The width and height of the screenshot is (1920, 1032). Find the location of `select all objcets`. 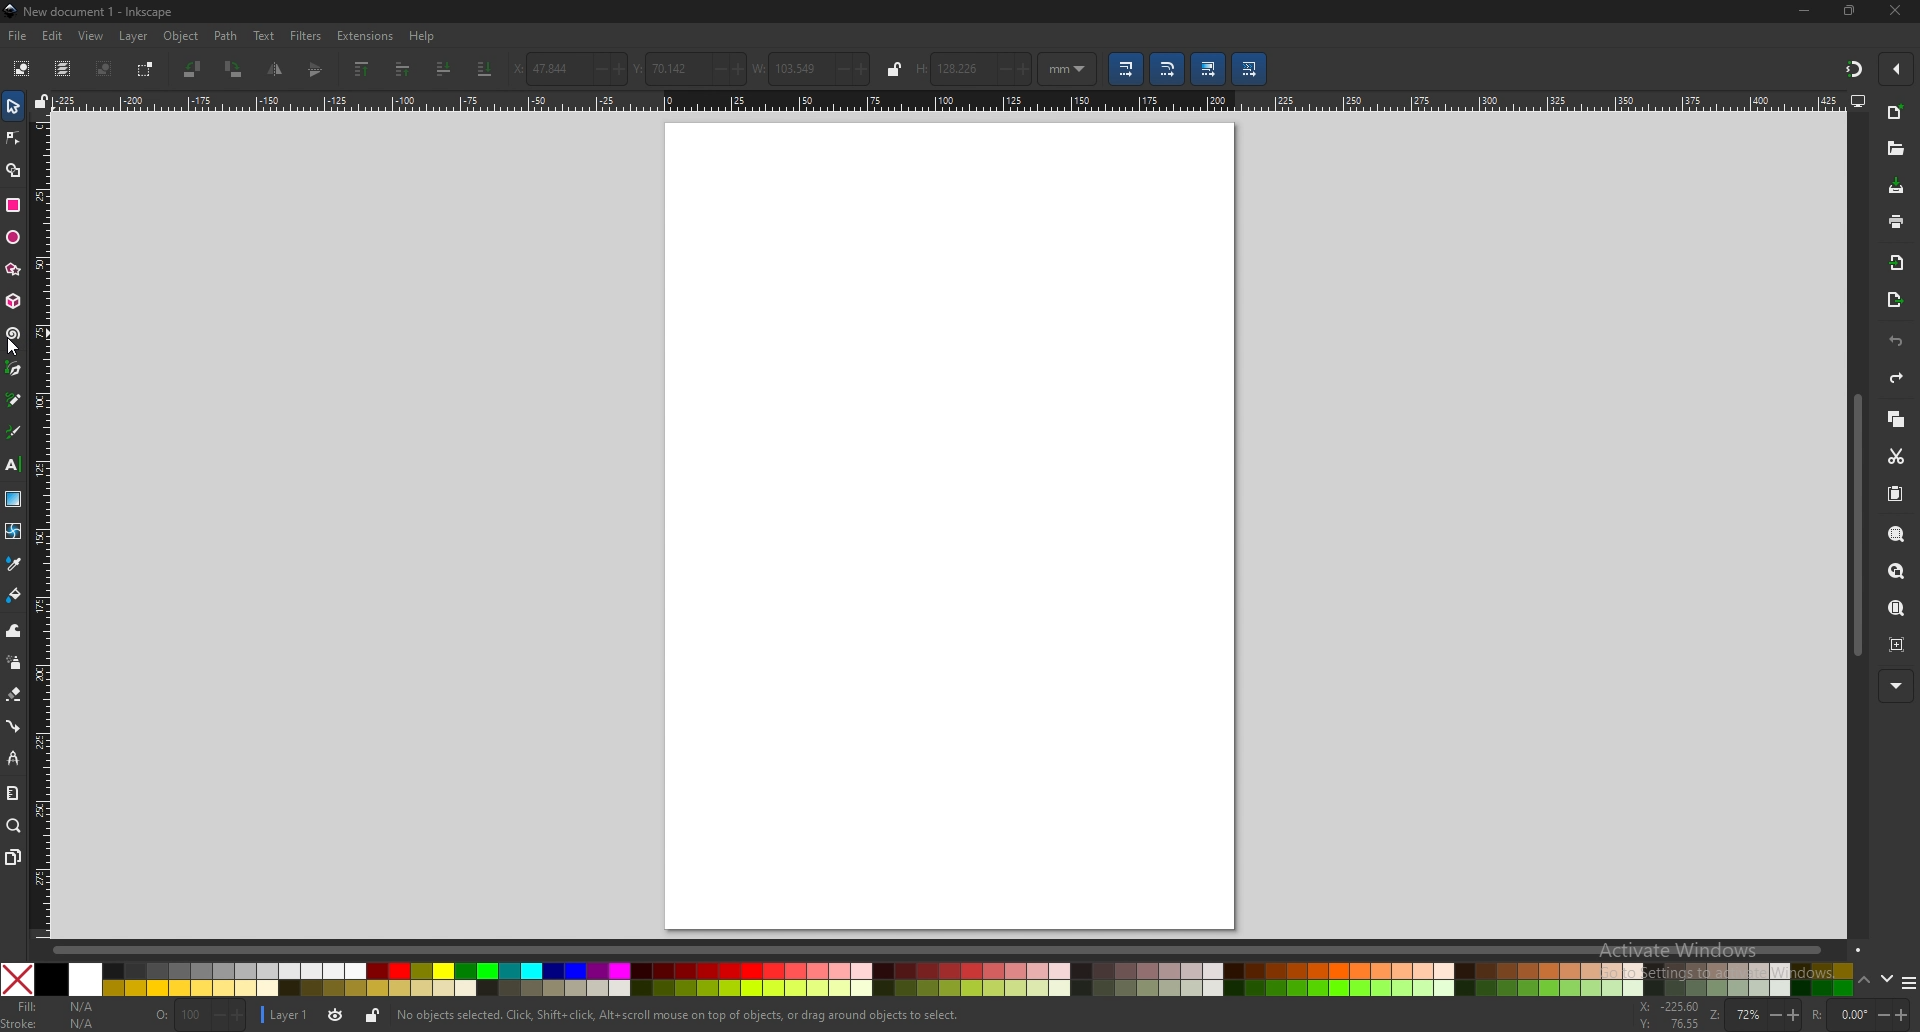

select all objcets is located at coordinates (20, 70).